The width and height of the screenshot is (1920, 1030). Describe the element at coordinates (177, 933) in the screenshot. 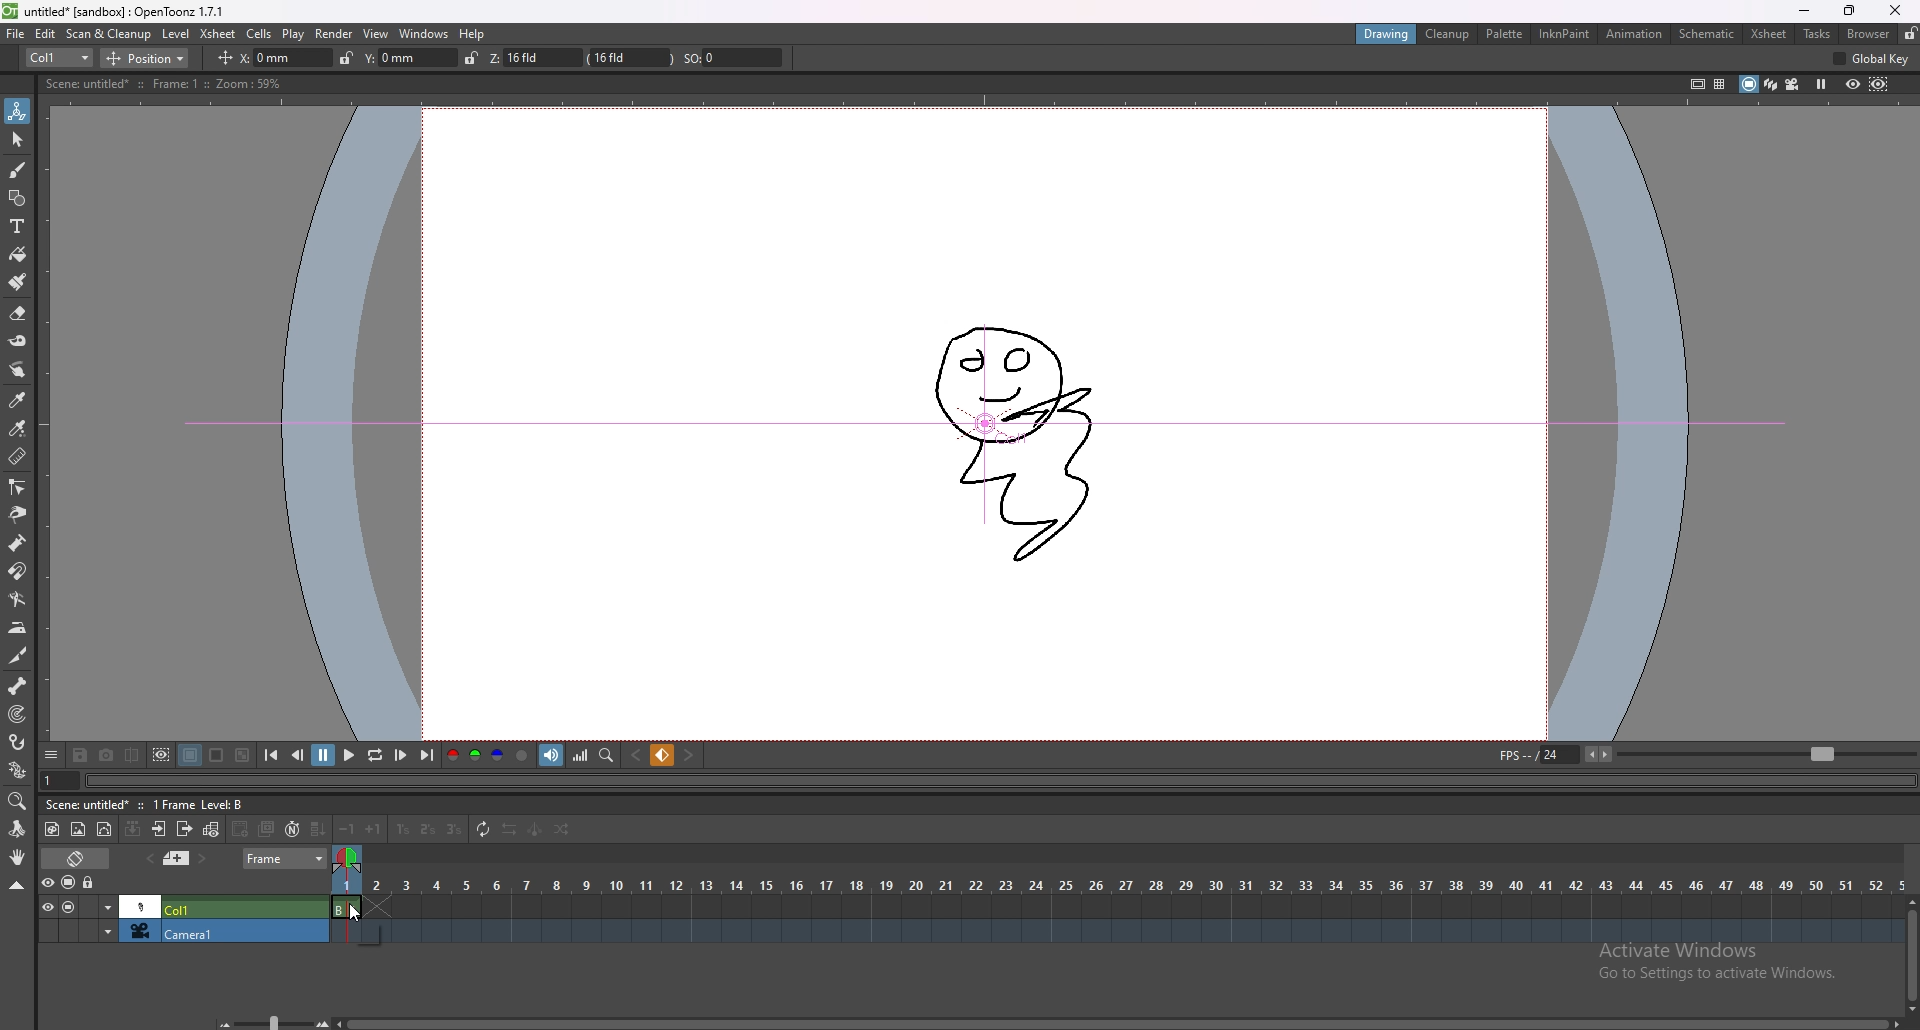

I see `camera 1` at that location.